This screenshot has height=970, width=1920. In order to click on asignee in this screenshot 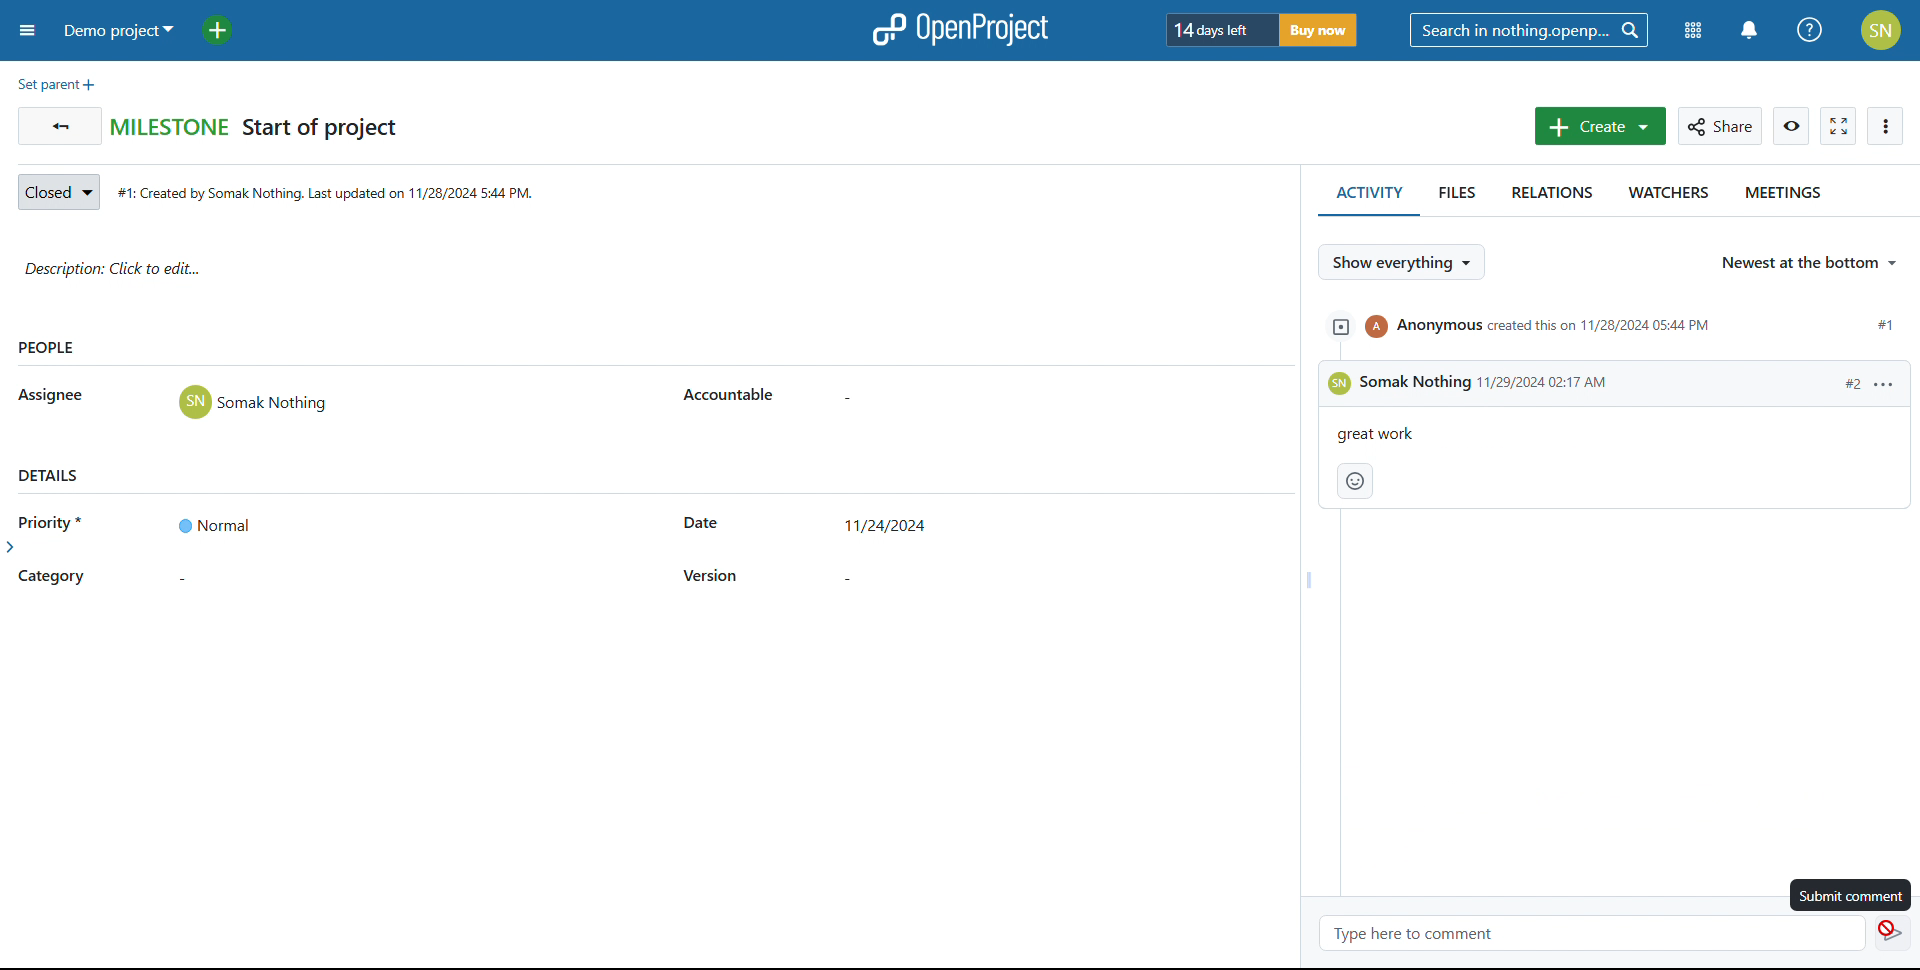, I will do `click(53, 396)`.